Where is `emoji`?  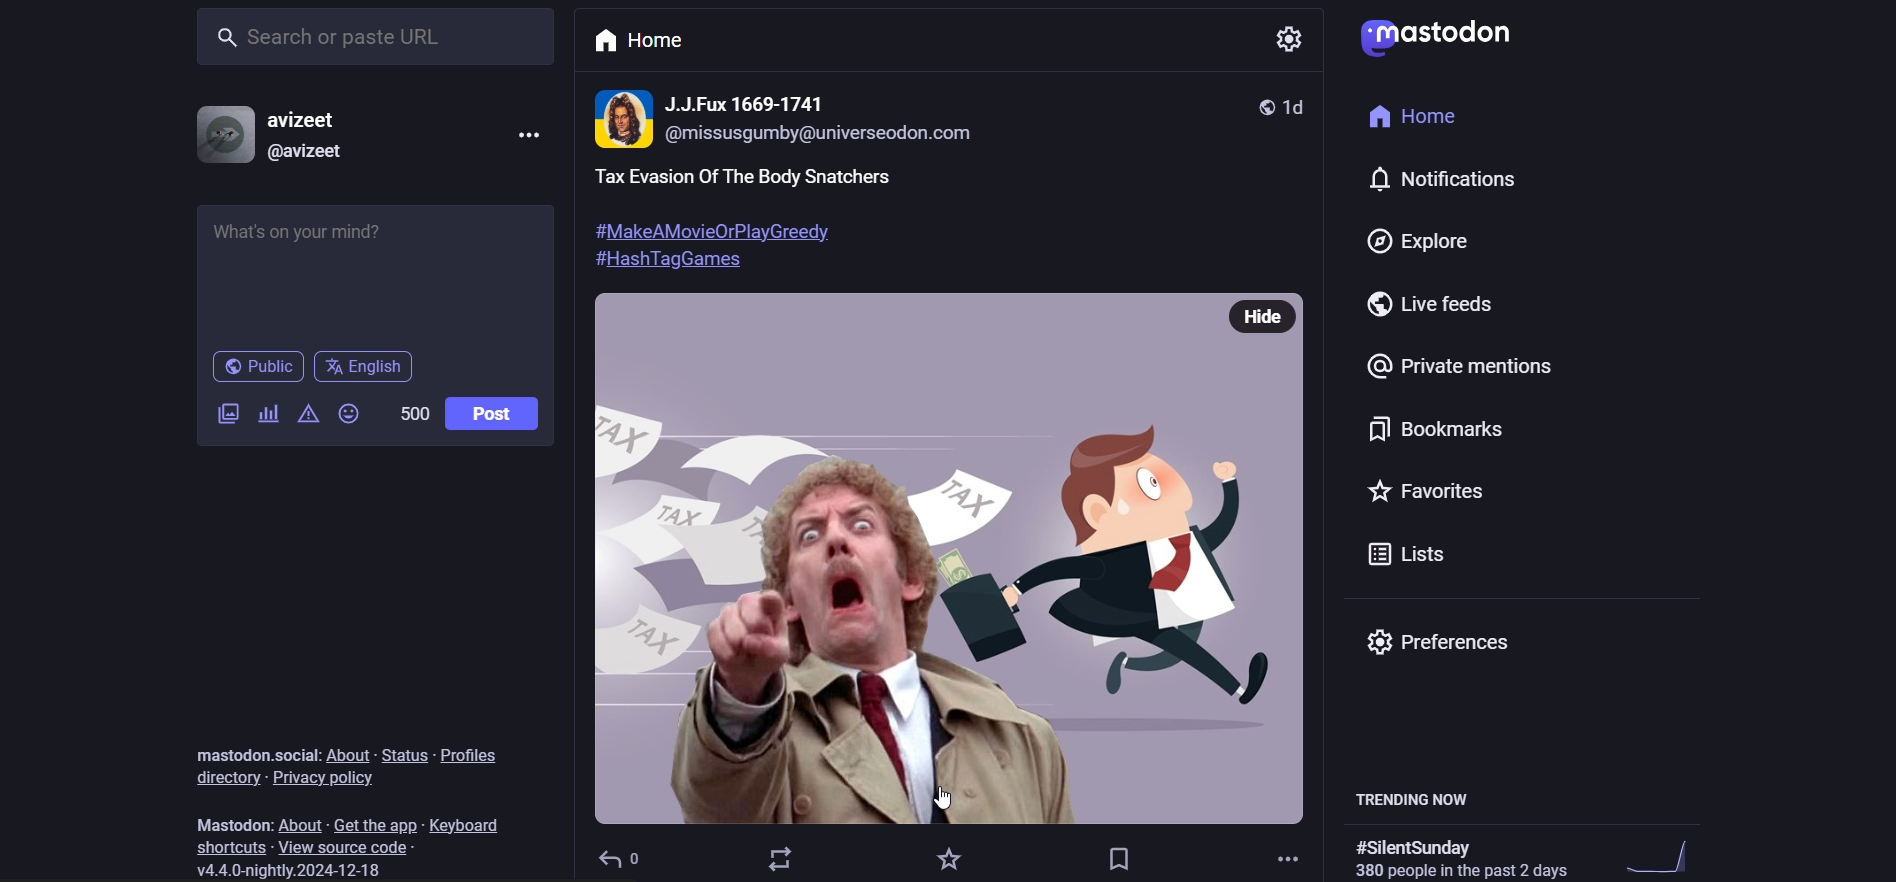 emoji is located at coordinates (349, 414).